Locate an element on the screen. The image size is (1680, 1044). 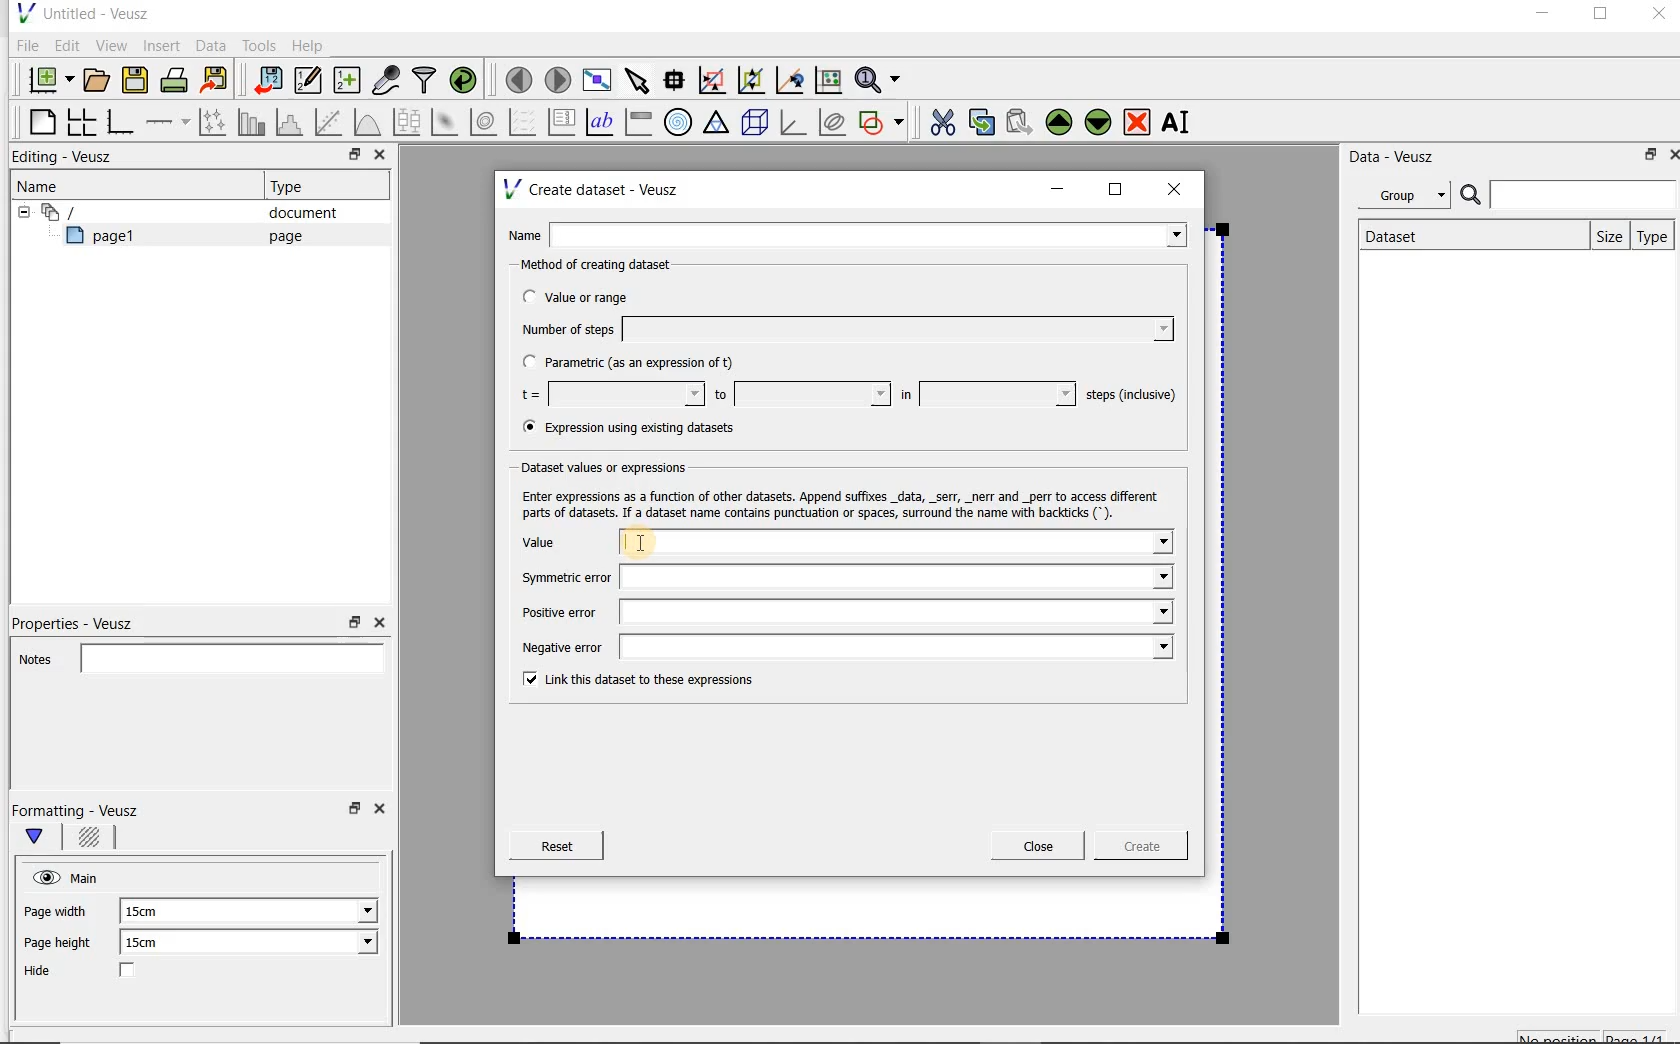
Group is located at coordinates (1410, 198).